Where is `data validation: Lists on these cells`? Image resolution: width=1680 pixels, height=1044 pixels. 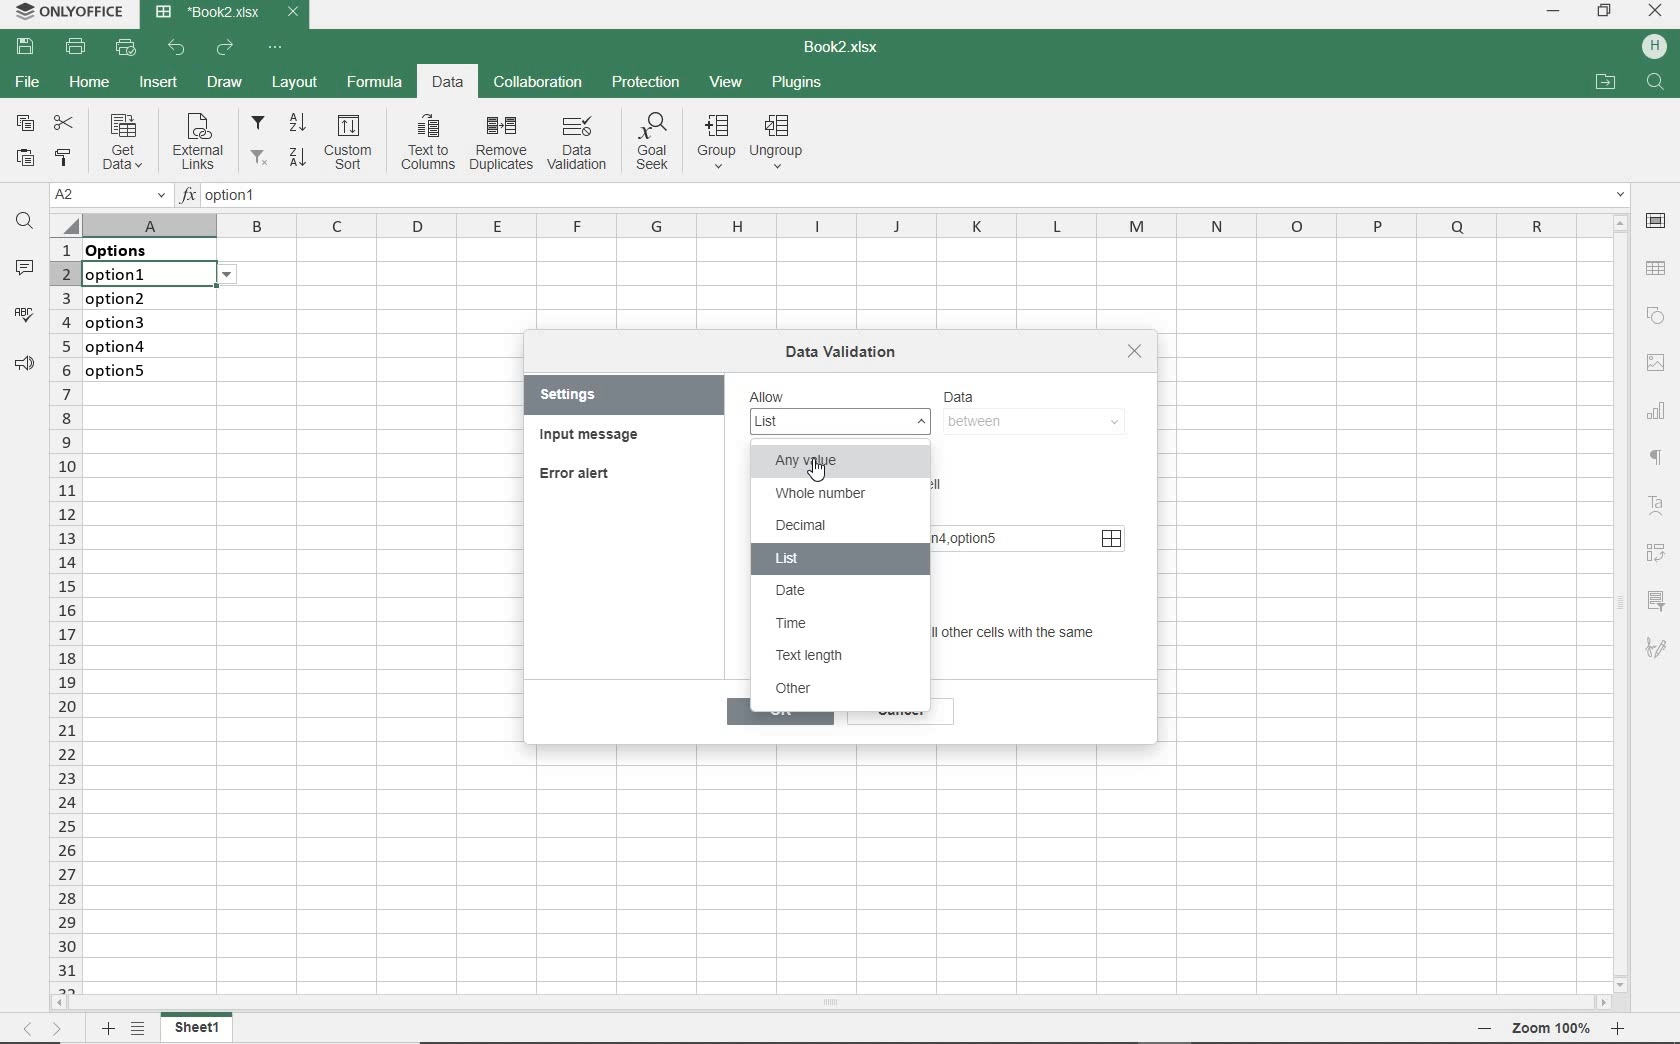 data validation: Lists on these cells is located at coordinates (163, 339).